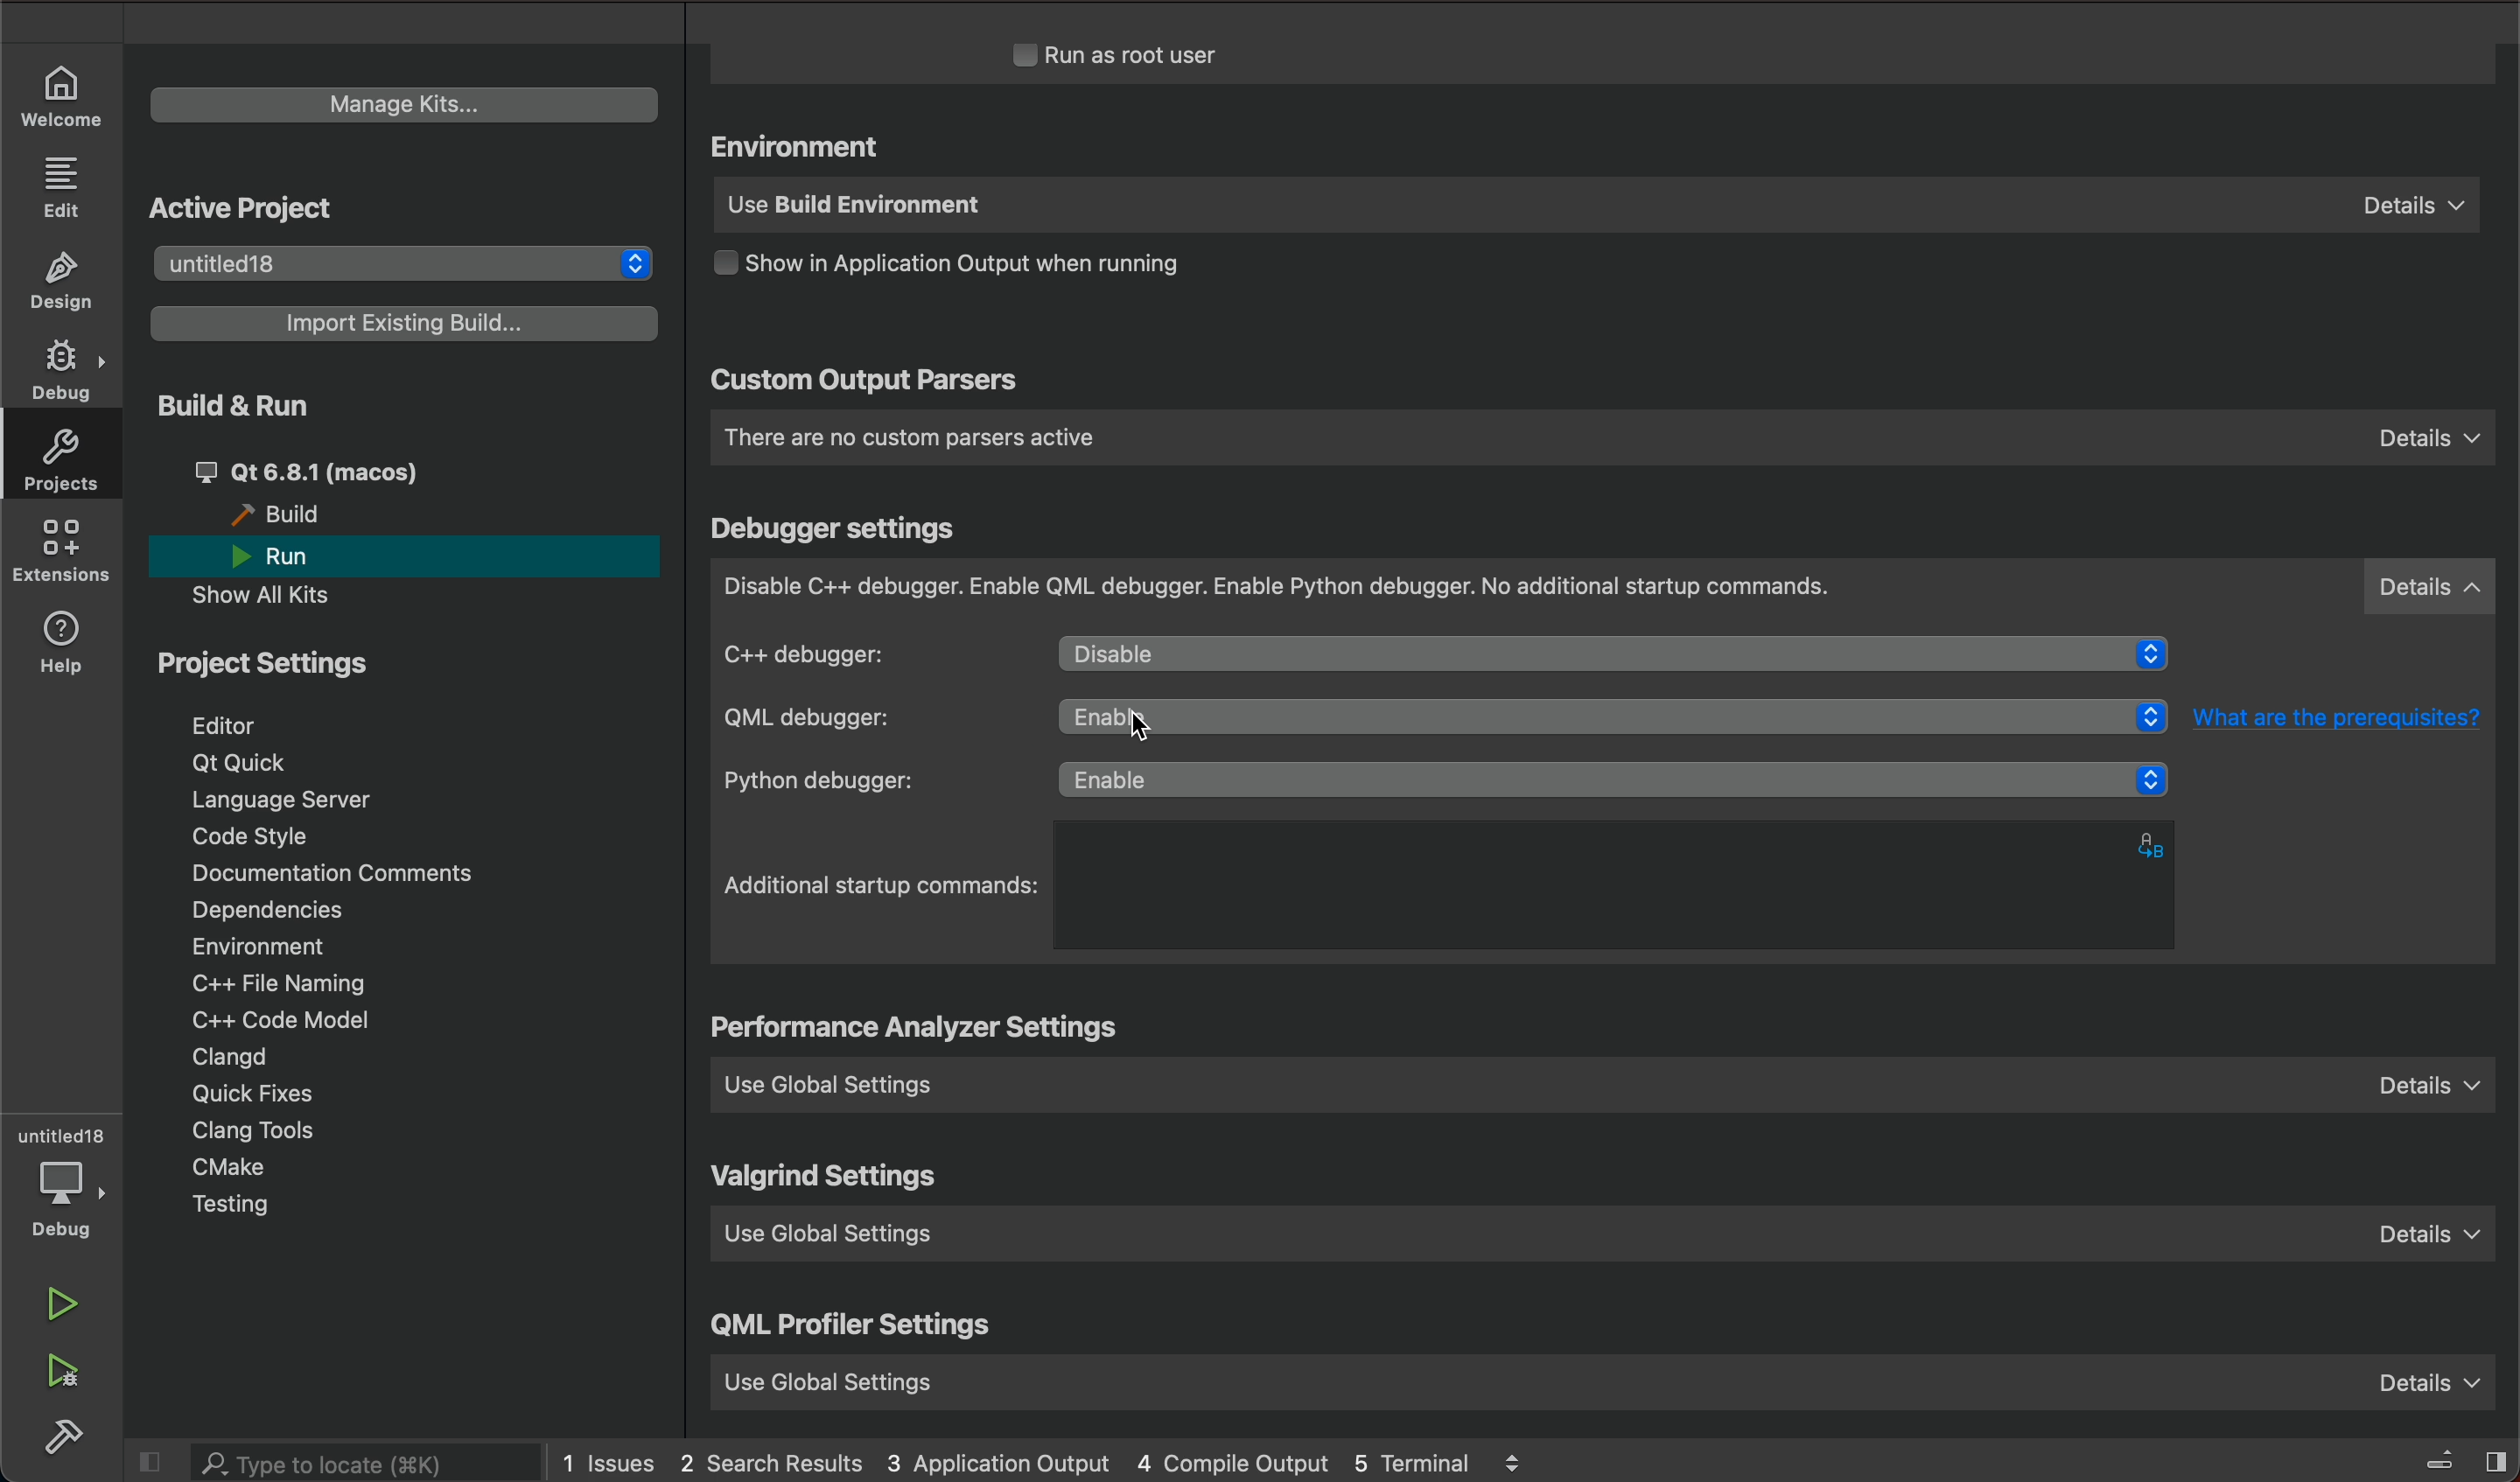 This screenshot has height=1482, width=2520. What do you see at coordinates (158, 1462) in the screenshot?
I see `close slidebar` at bounding box center [158, 1462].